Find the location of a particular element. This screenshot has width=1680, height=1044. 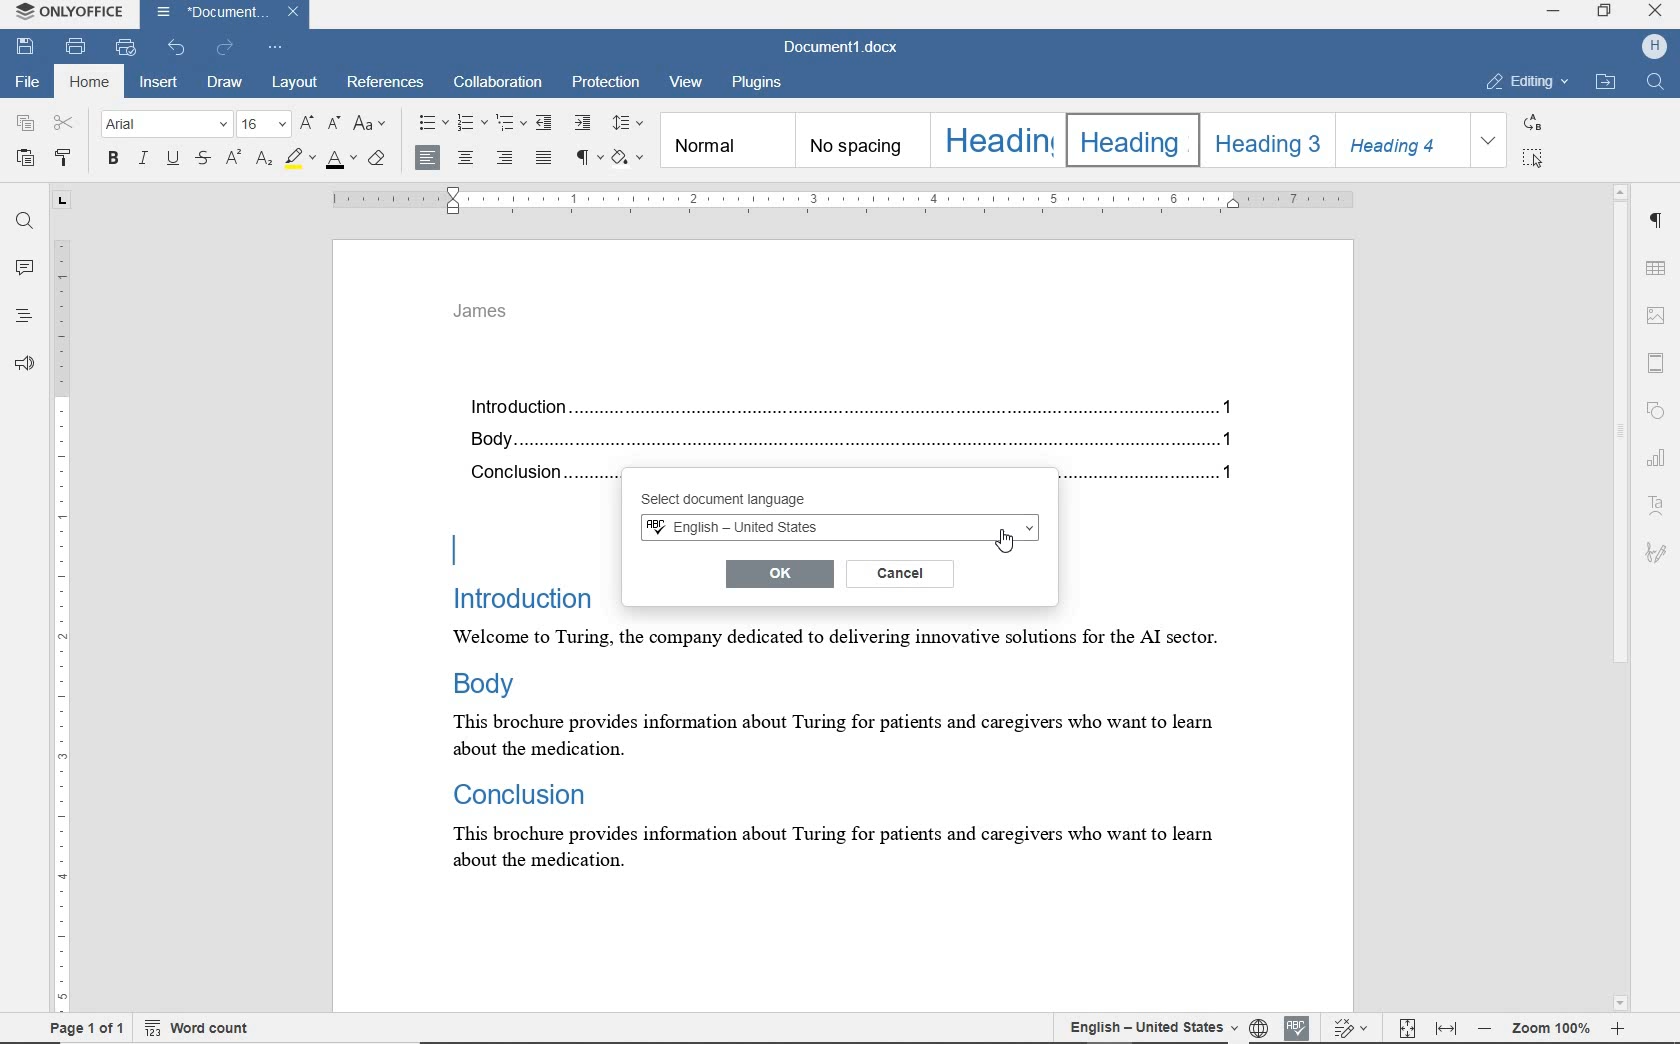

conclusion is located at coordinates (539, 474).